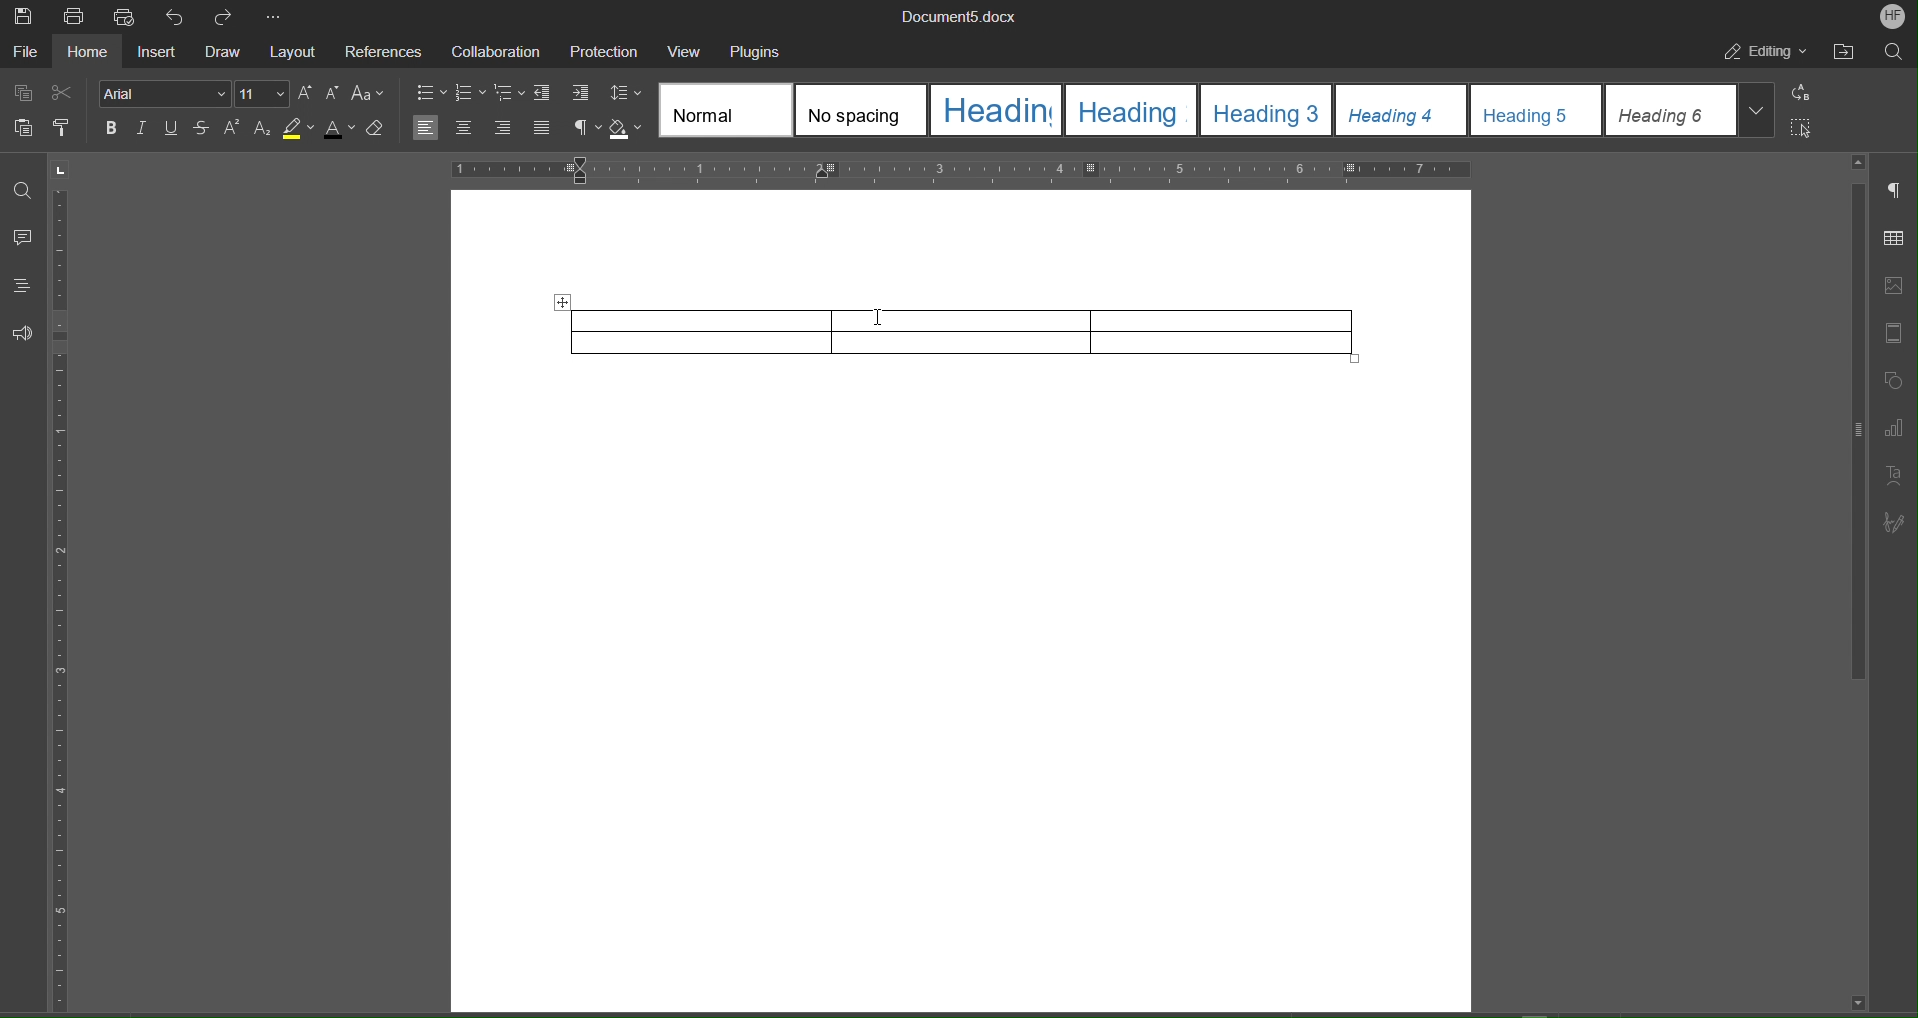  Describe the element at coordinates (1134, 111) in the screenshot. I see `heading 2` at that location.